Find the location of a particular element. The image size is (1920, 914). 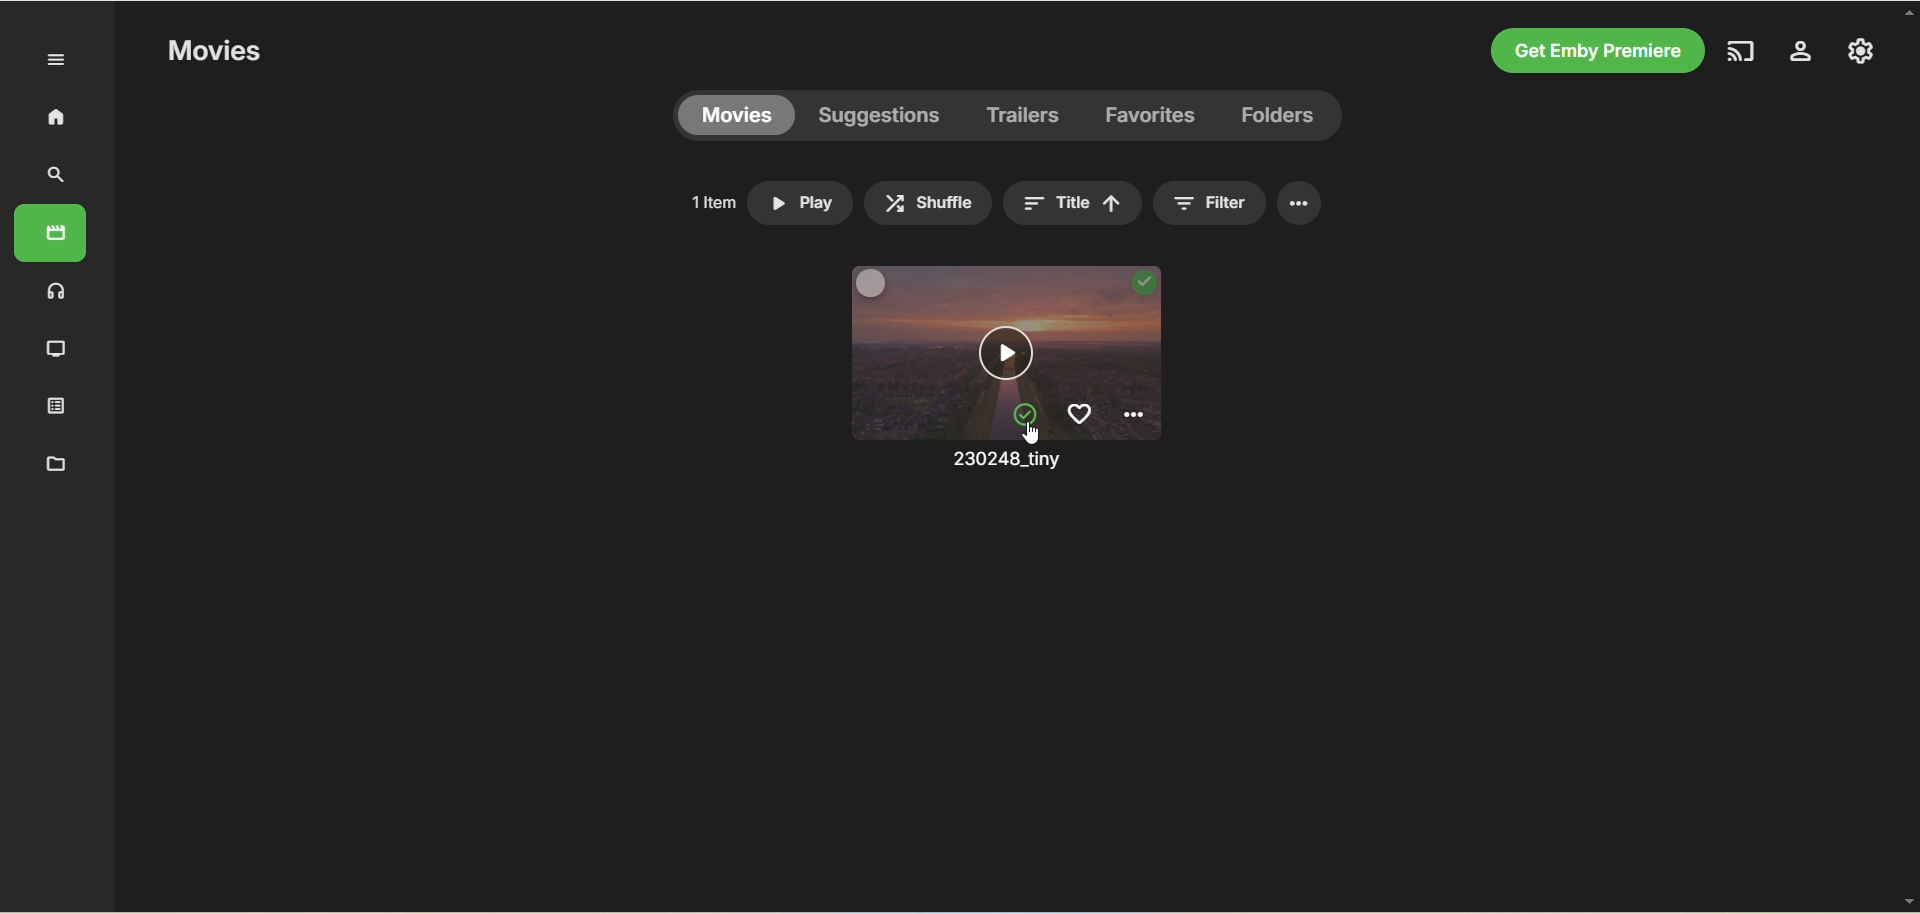

cursor is located at coordinates (1031, 433).